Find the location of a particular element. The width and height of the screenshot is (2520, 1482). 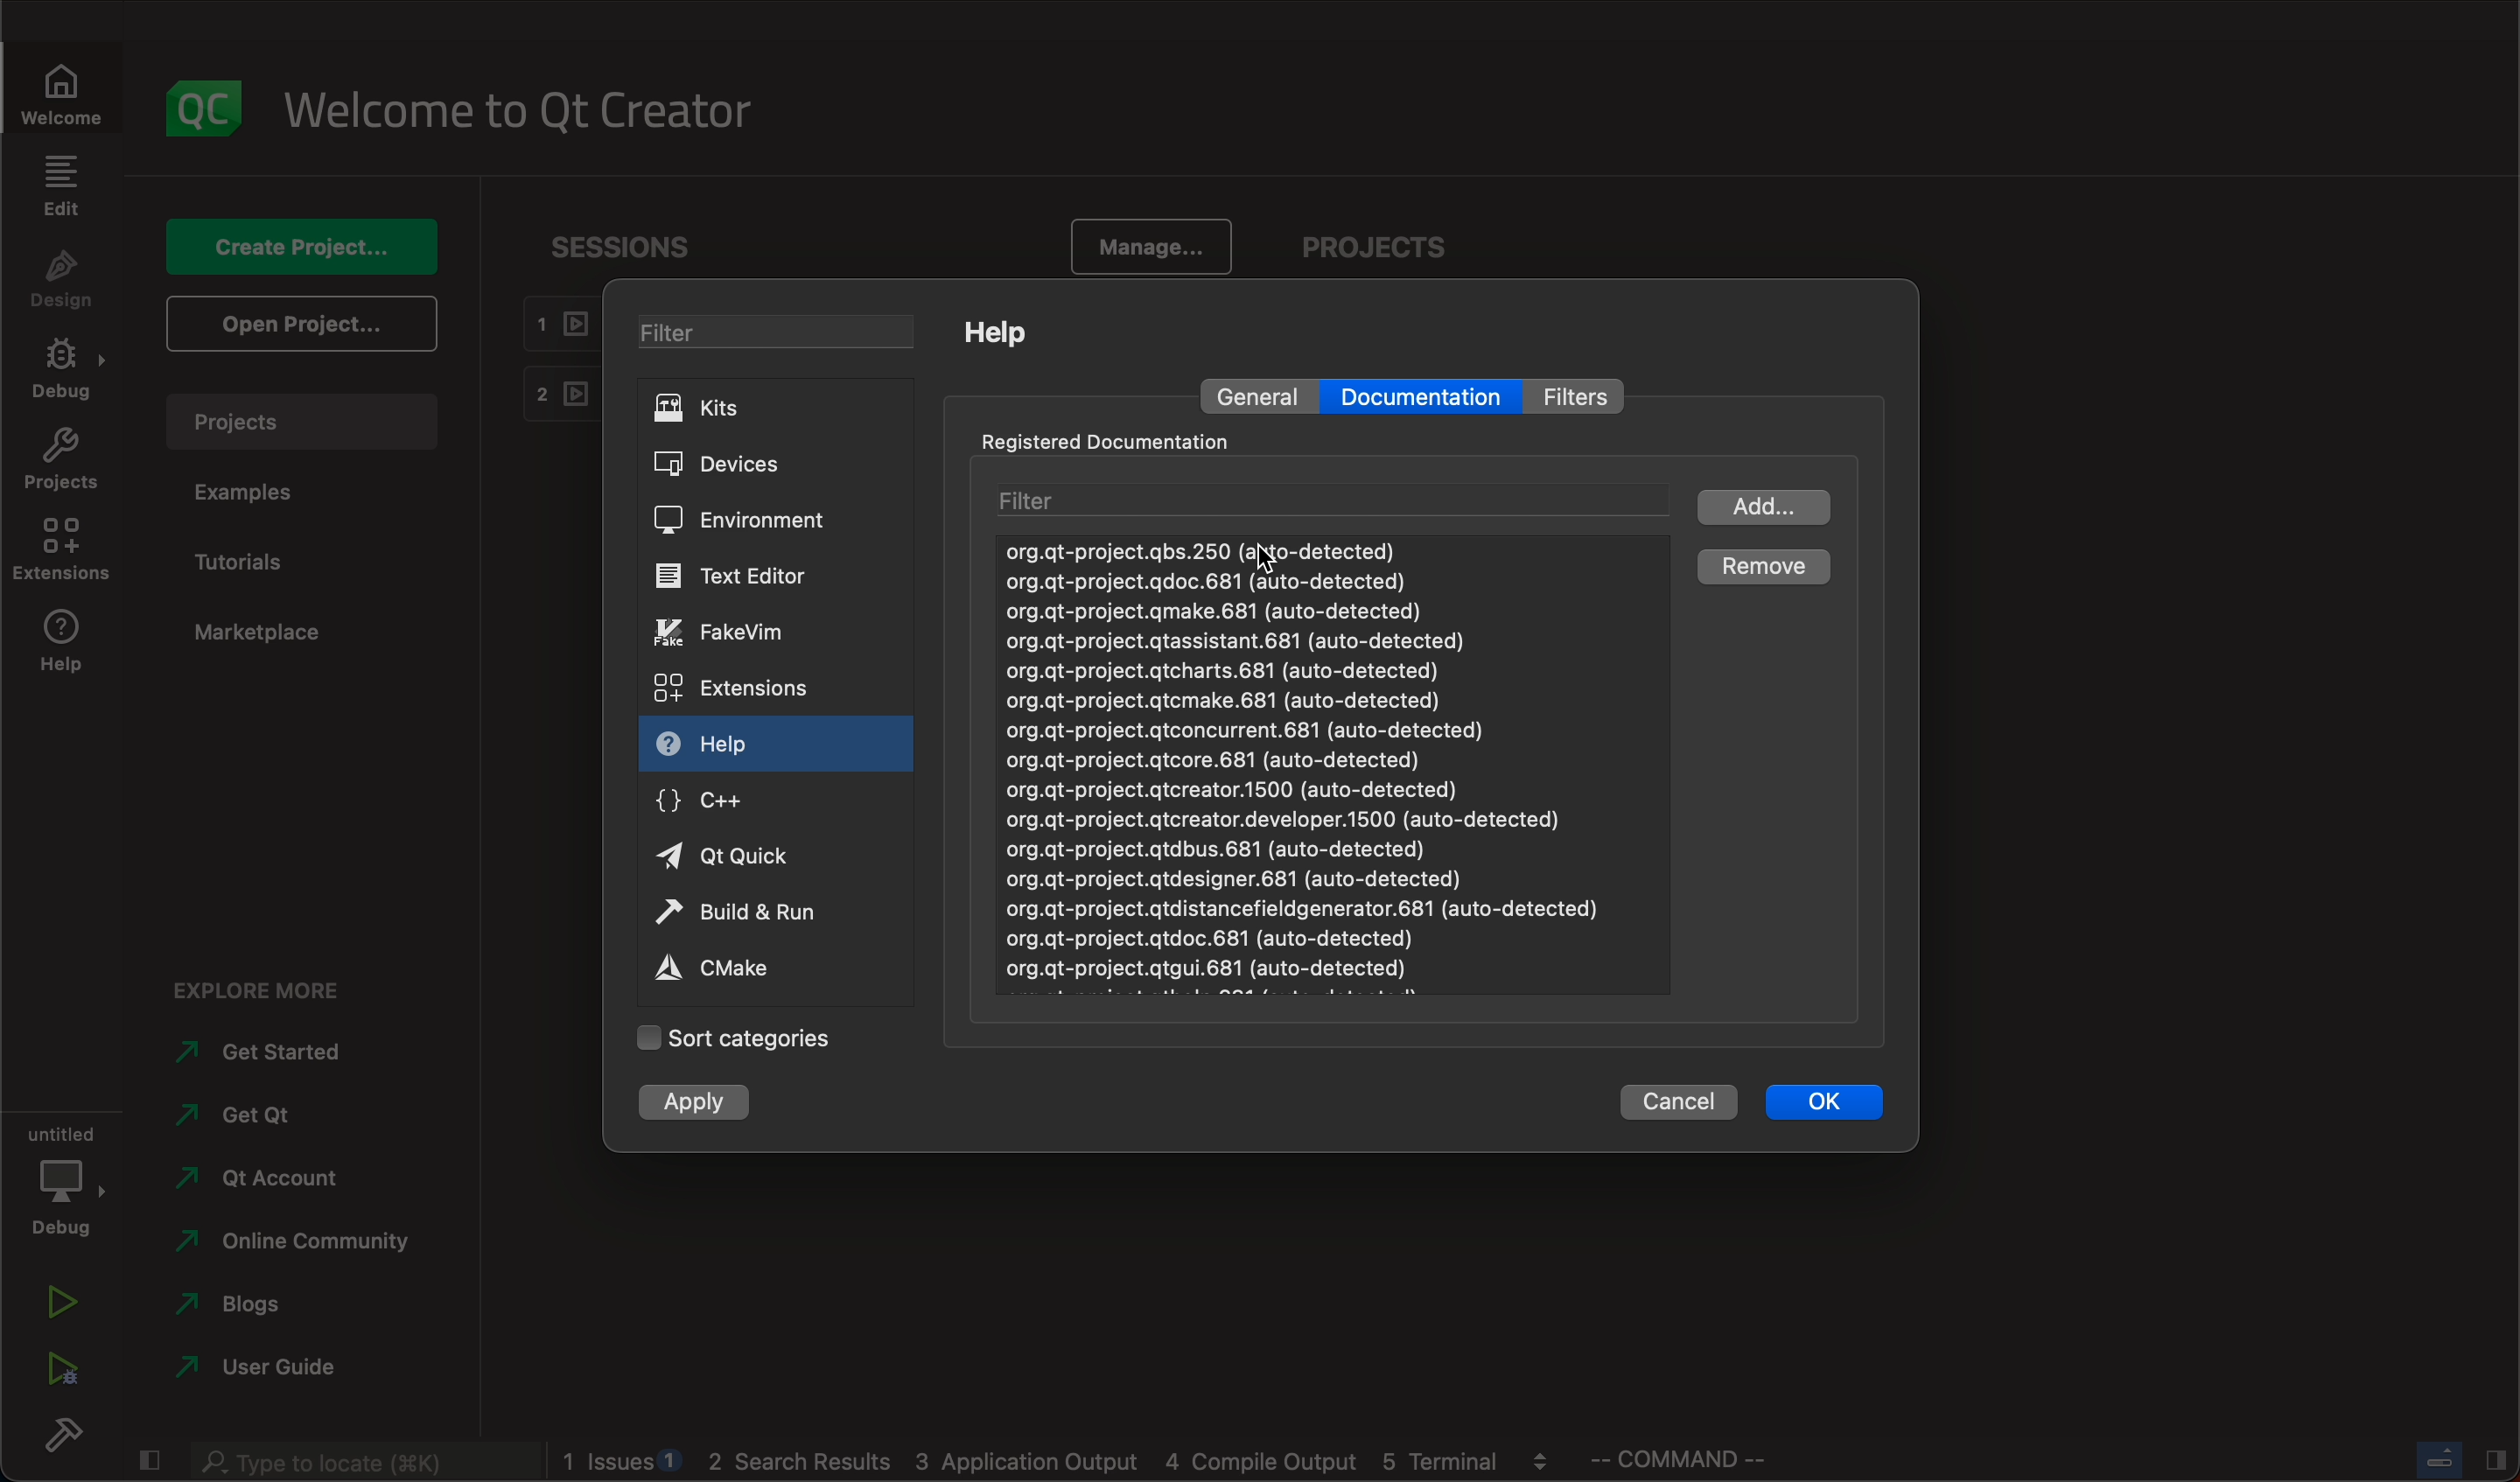

devices is located at coordinates (766, 462).